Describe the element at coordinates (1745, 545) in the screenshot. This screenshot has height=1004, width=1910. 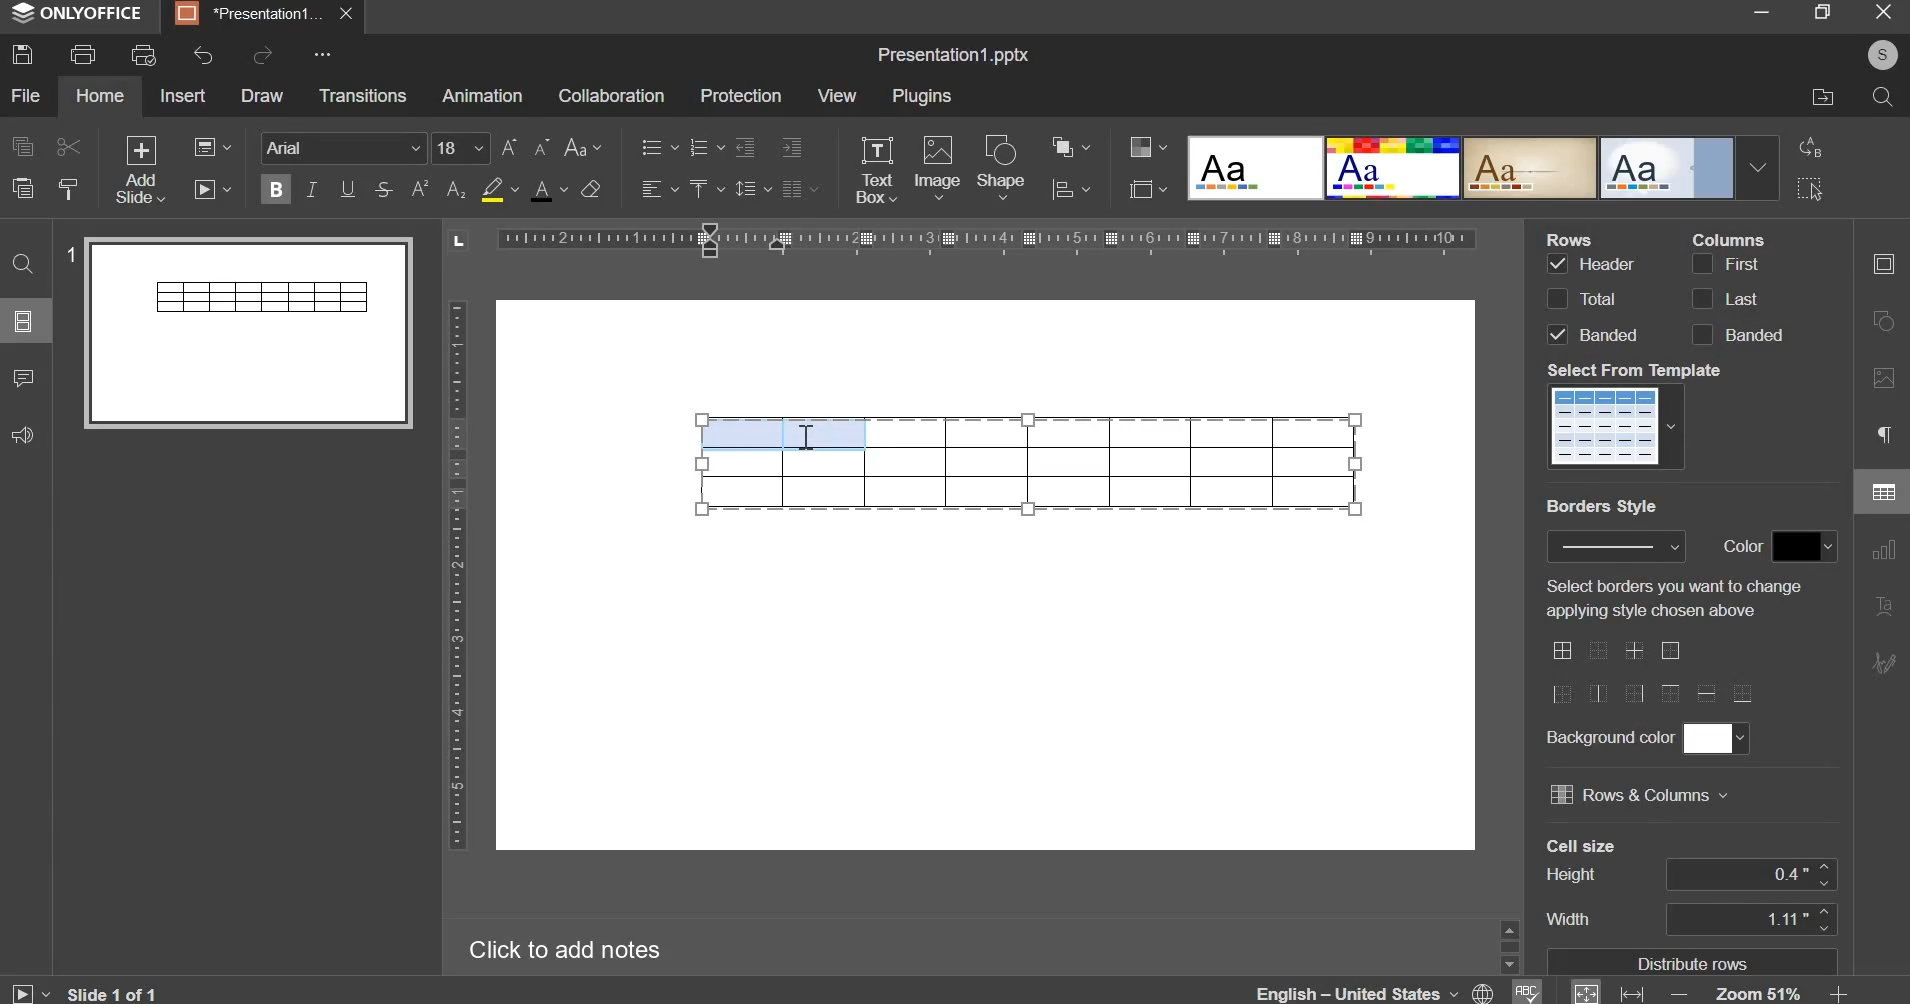
I see `Color` at that location.